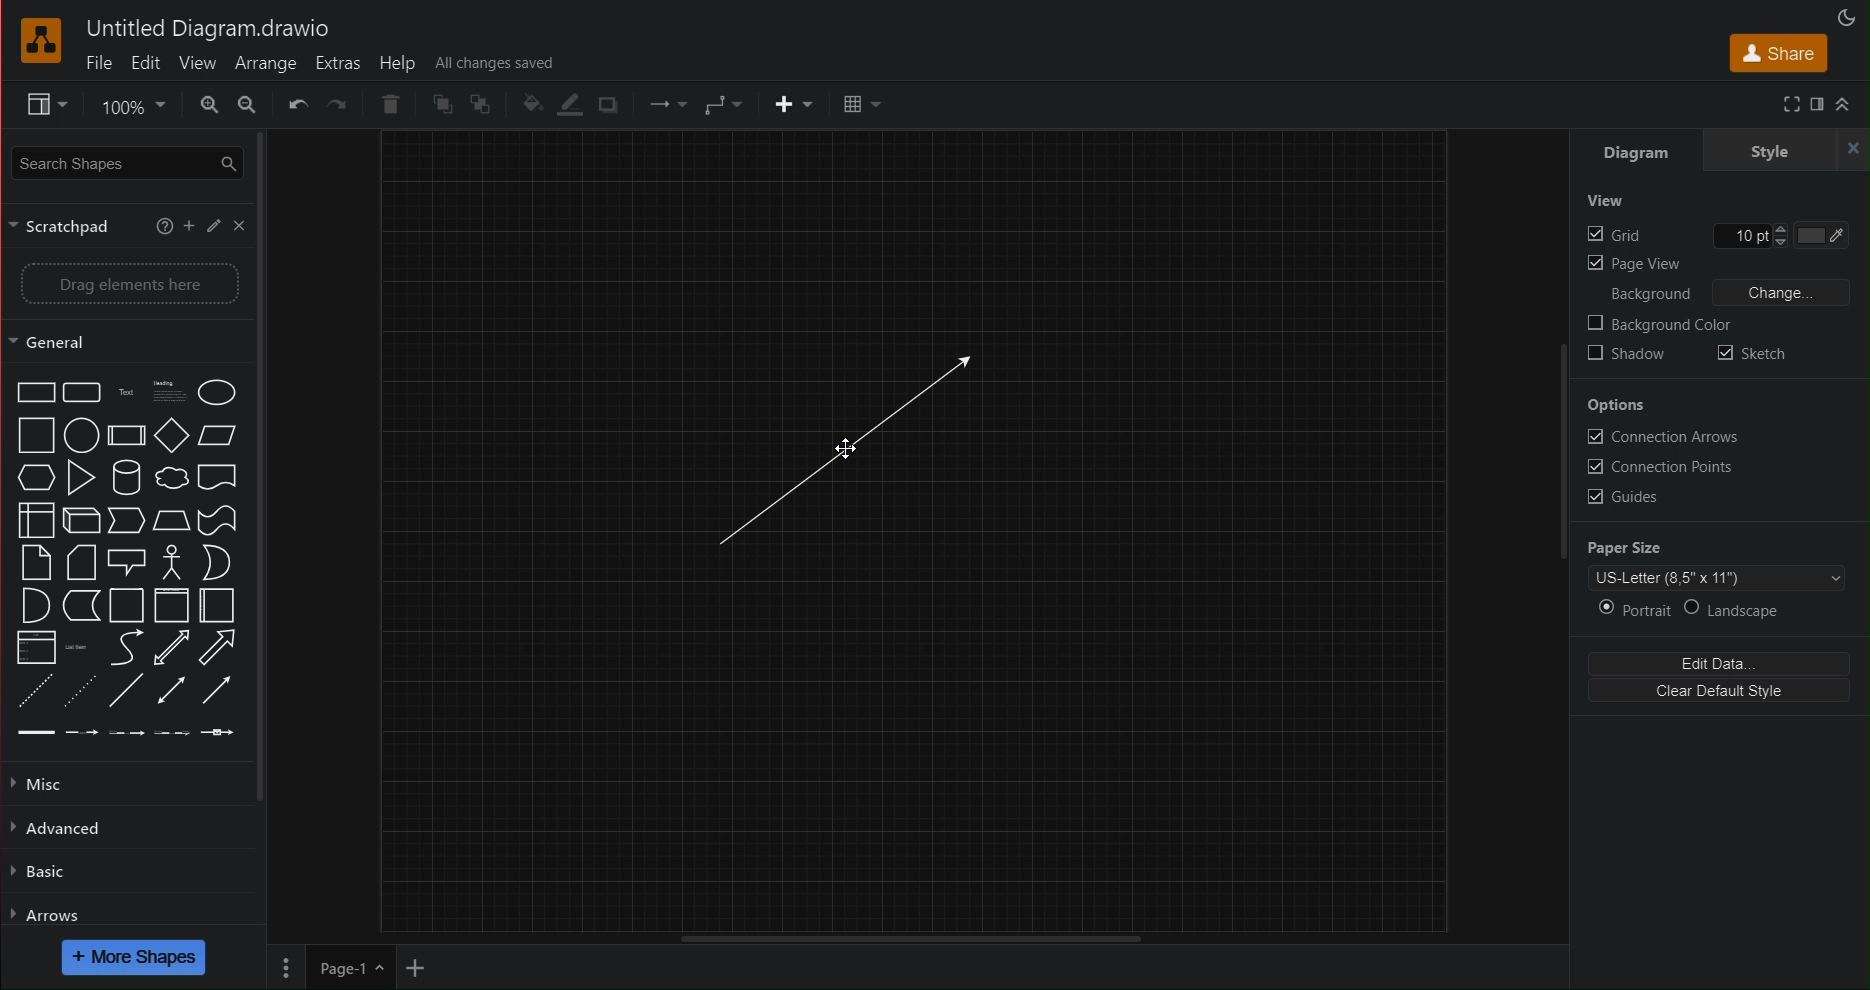  What do you see at coordinates (909, 936) in the screenshot?
I see `page limit` at bounding box center [909, 936].